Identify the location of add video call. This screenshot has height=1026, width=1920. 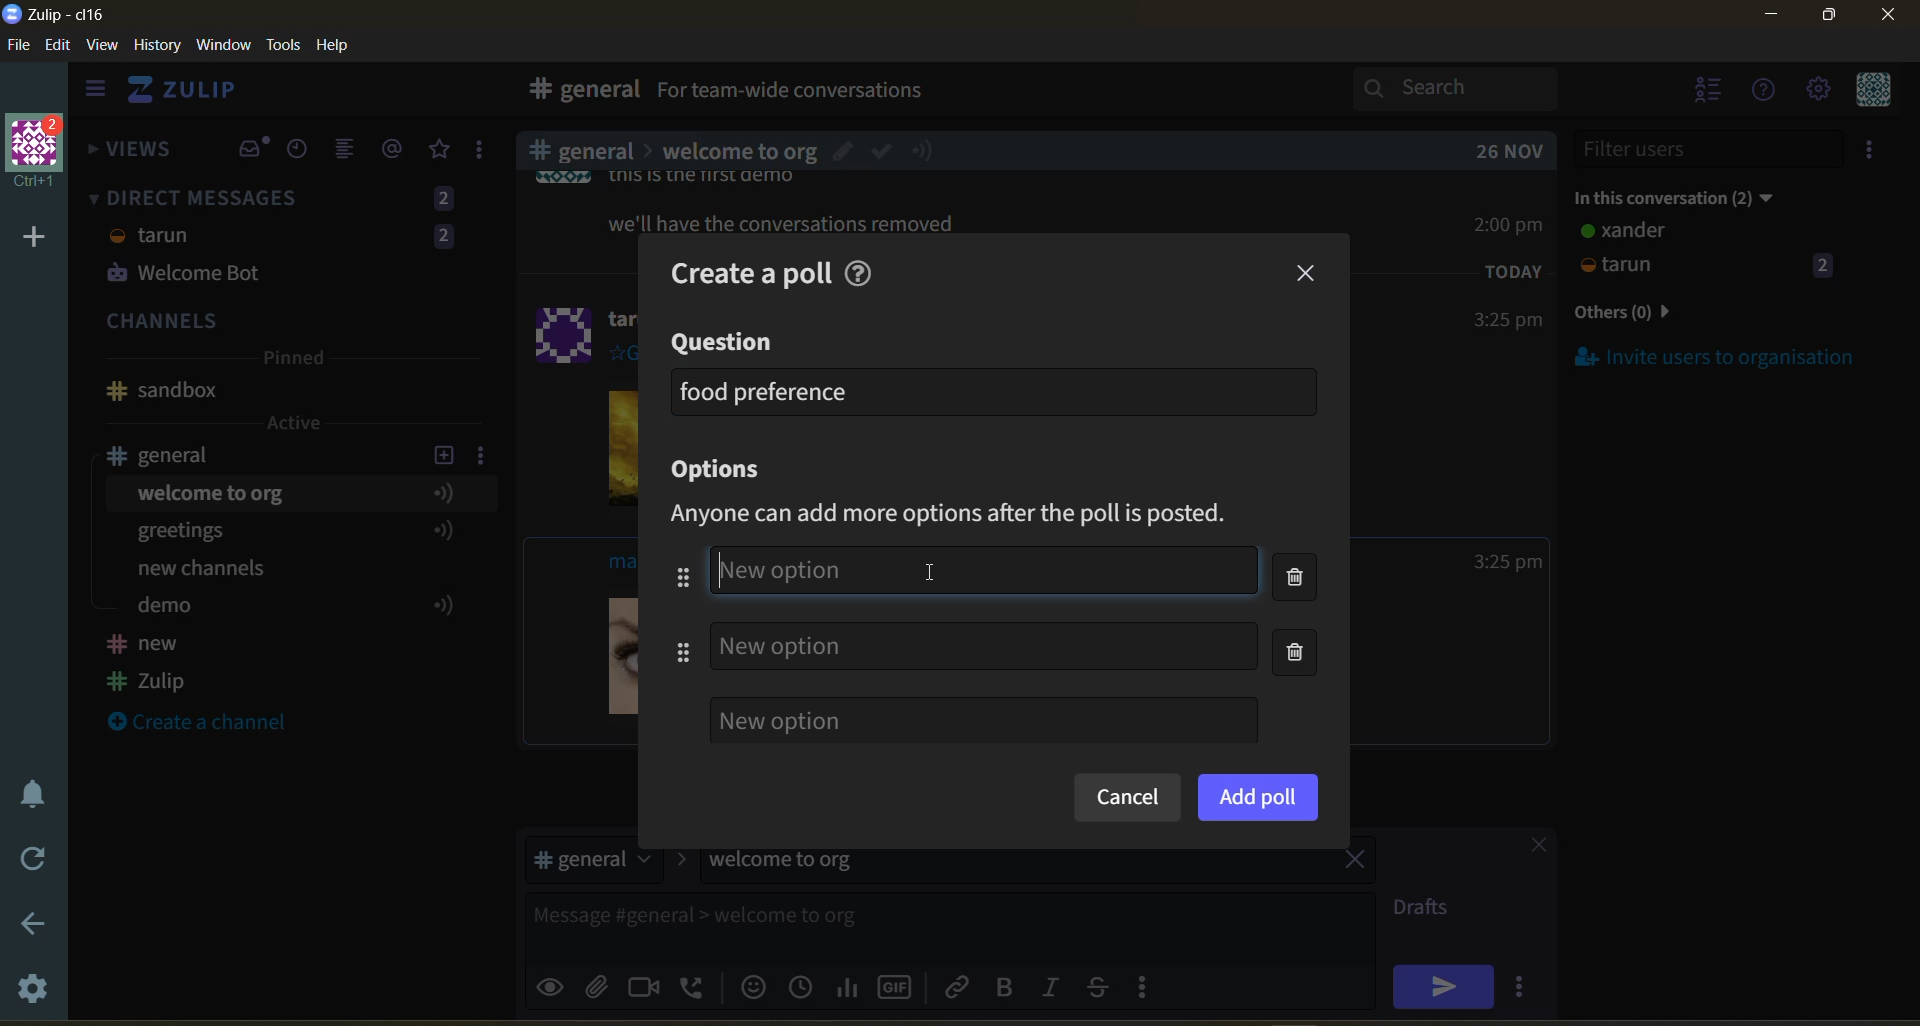
(645, 986).